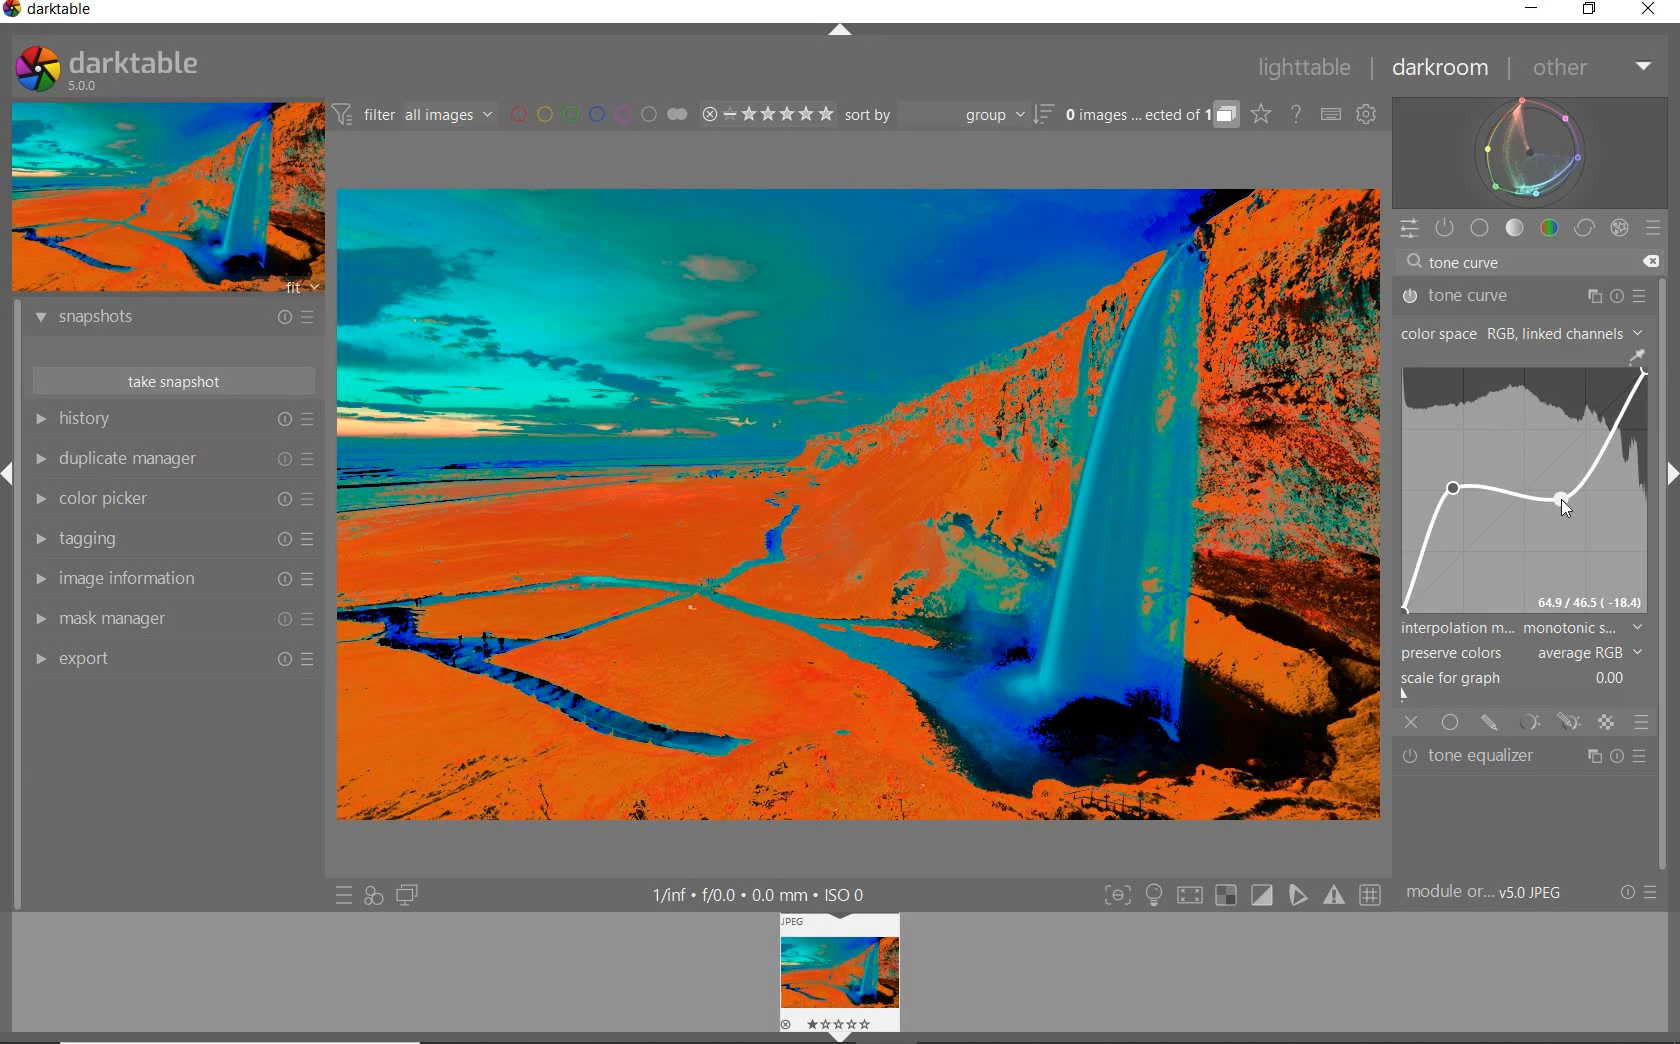  What do you see at coordinates (1262, 114) in the screenshot?
I see `CLICK TO CHANGE THE OVERLAYS SHOWN ON THUMBNAILS` at bounding box center [1262, 114].